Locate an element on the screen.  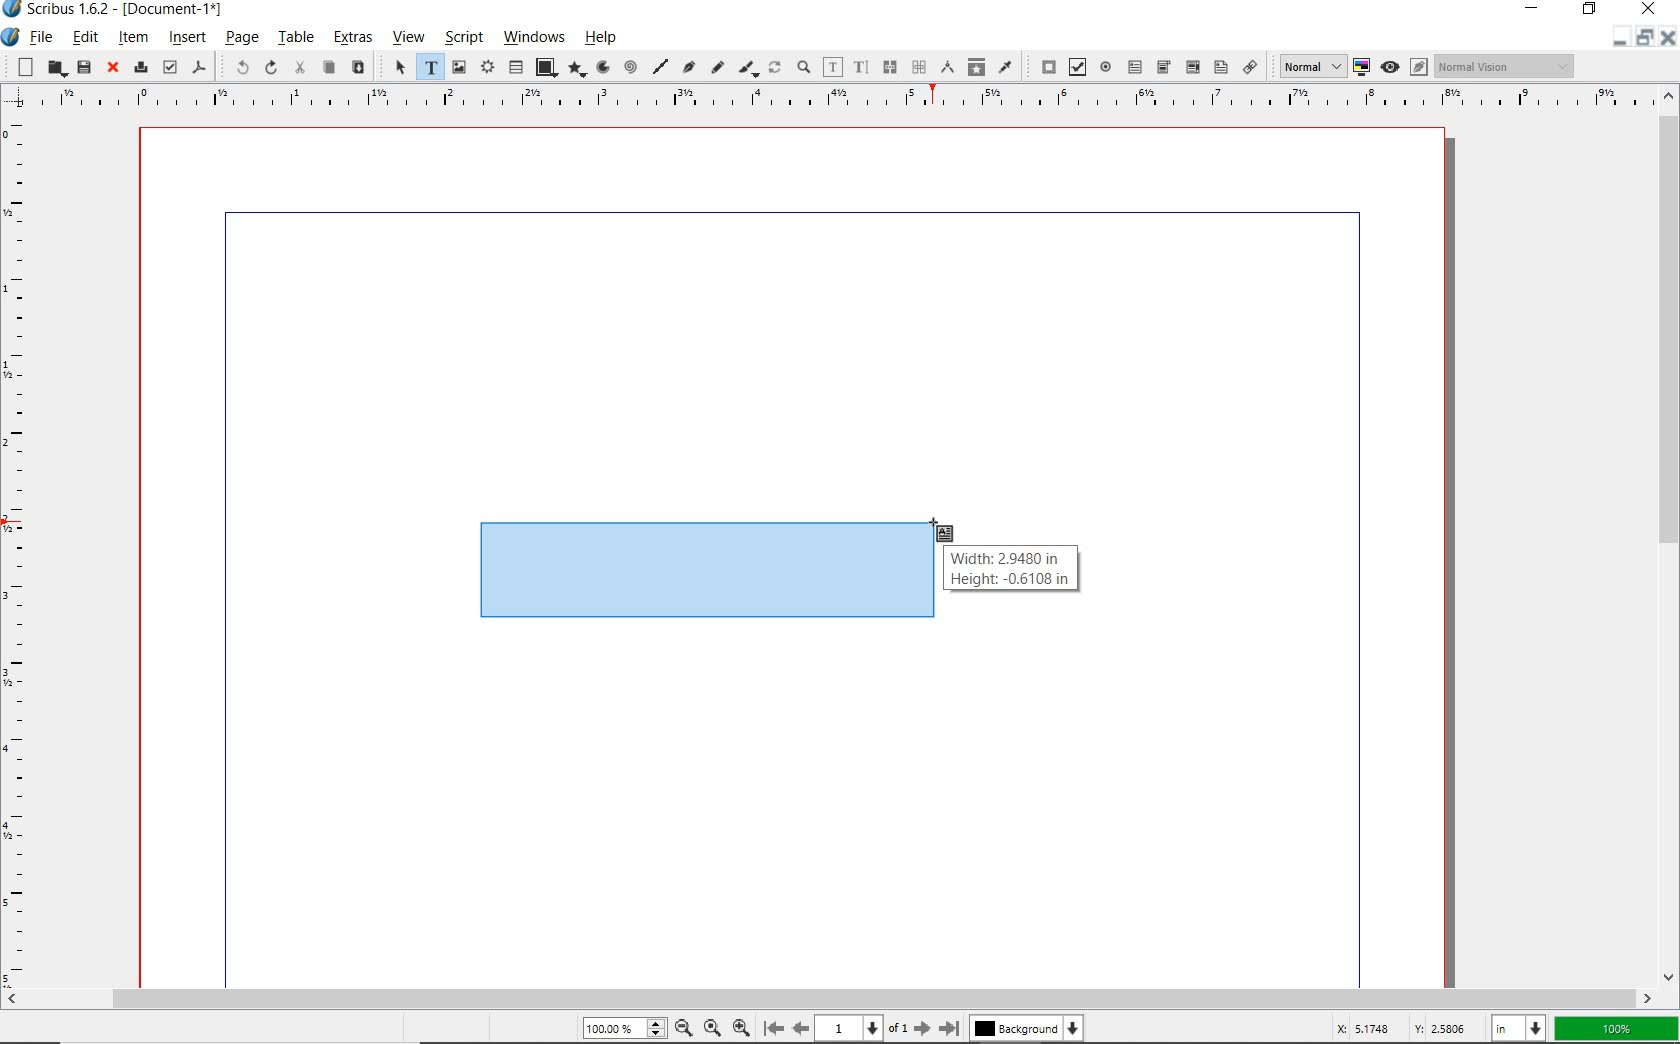
table is located at coordinates (295, 39).